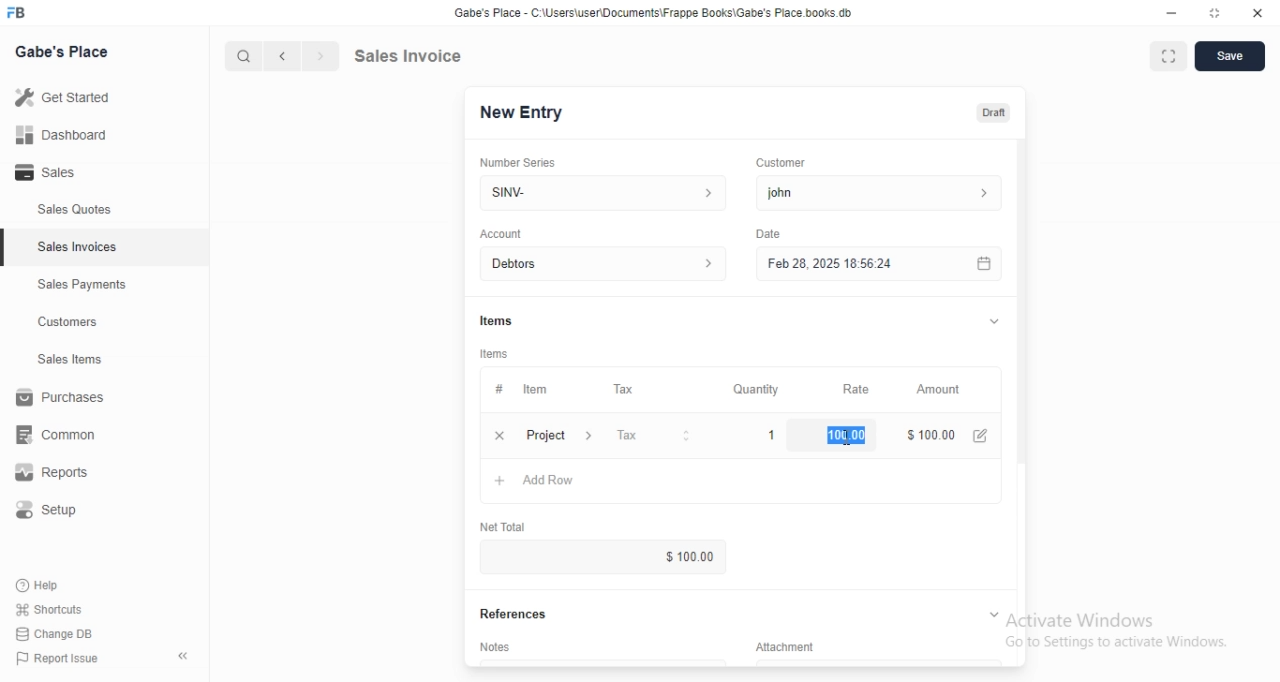 The width and height of the screenshot is (1280, 682). What do you see at coordinates (419, 55) in the screenshot?
I see `Sales Invoice` at bounding box center [419, 55].